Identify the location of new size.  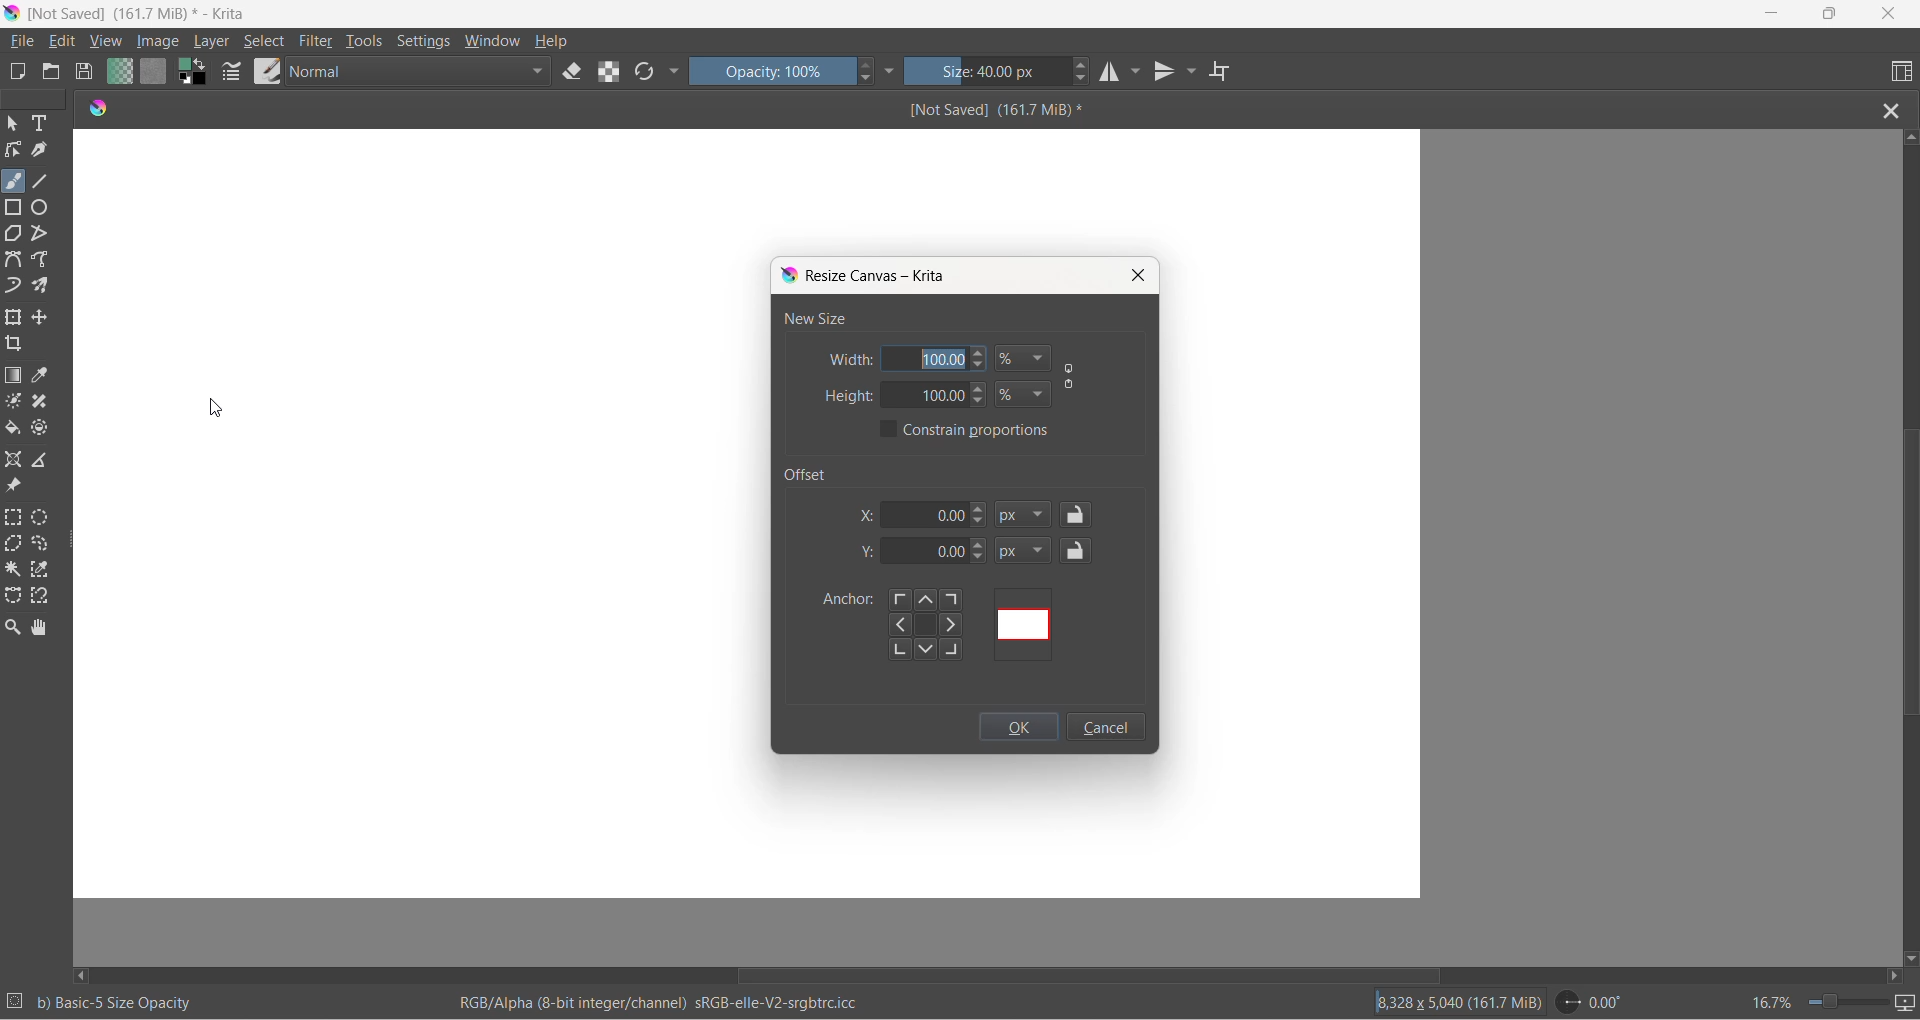
(815, 318).